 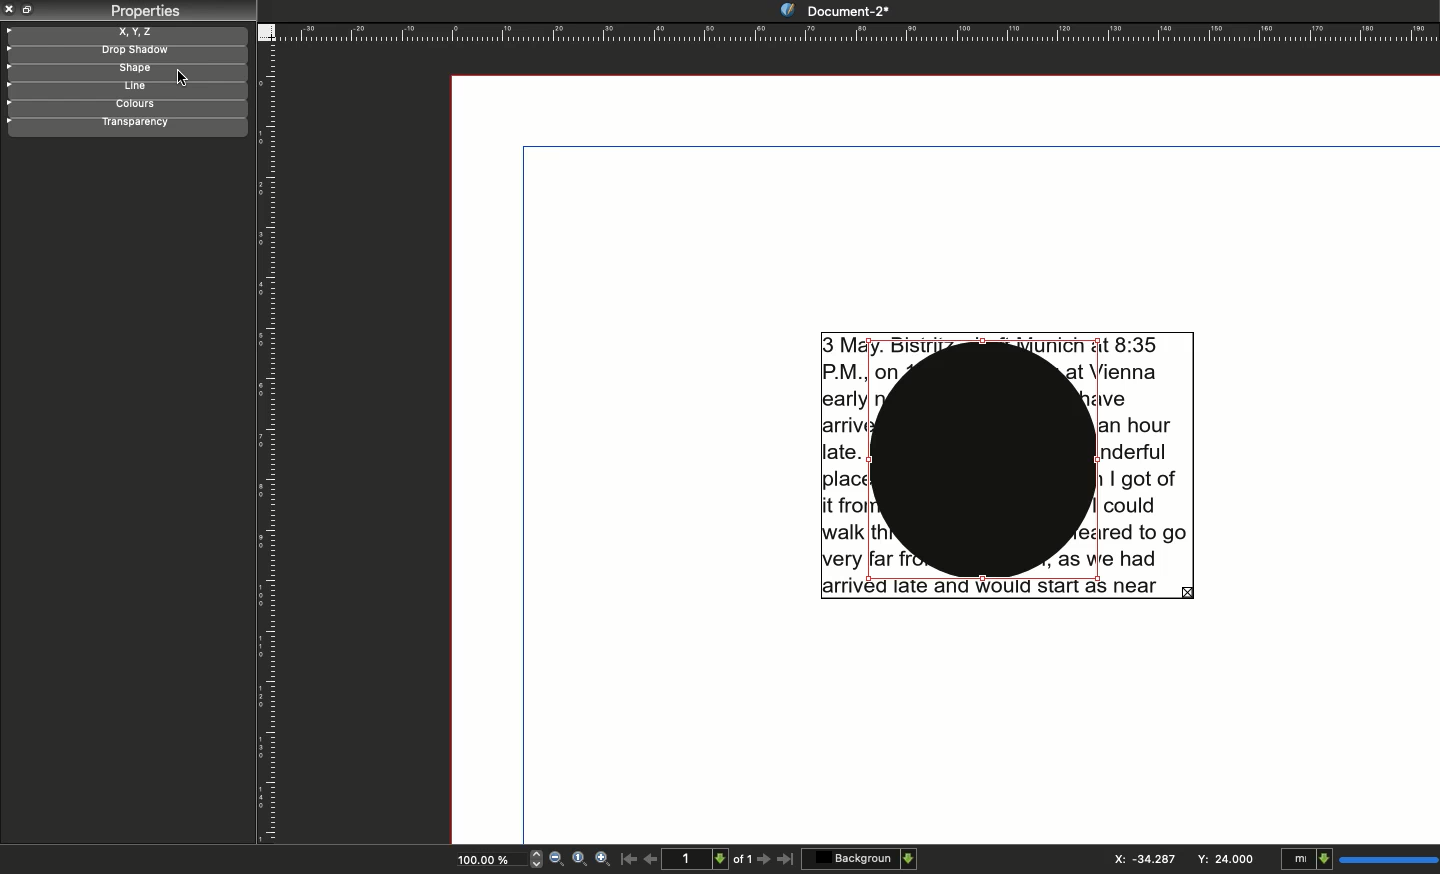 What do you see at coordinates (131, 69) in the screenshot?
I see `Shape` at bounding box center [131, 69].